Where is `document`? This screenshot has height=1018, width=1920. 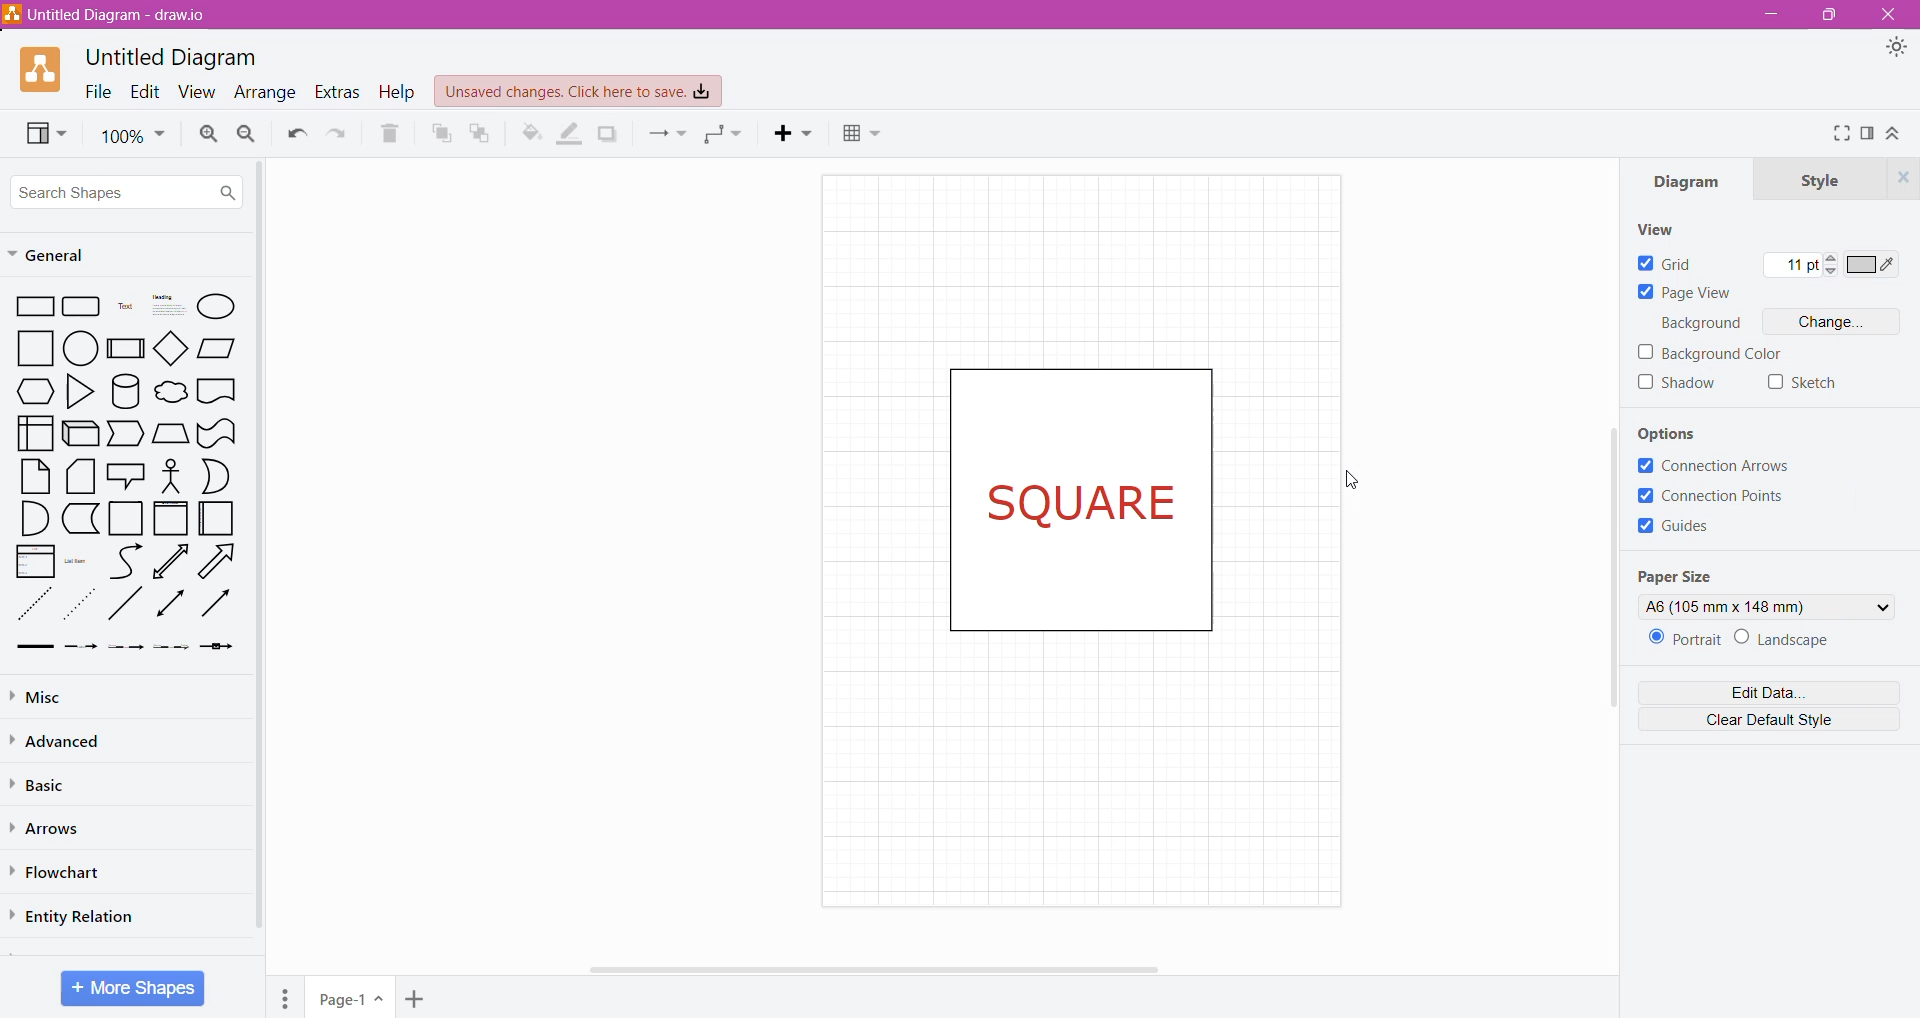 document is located at coordinates (217, 390).